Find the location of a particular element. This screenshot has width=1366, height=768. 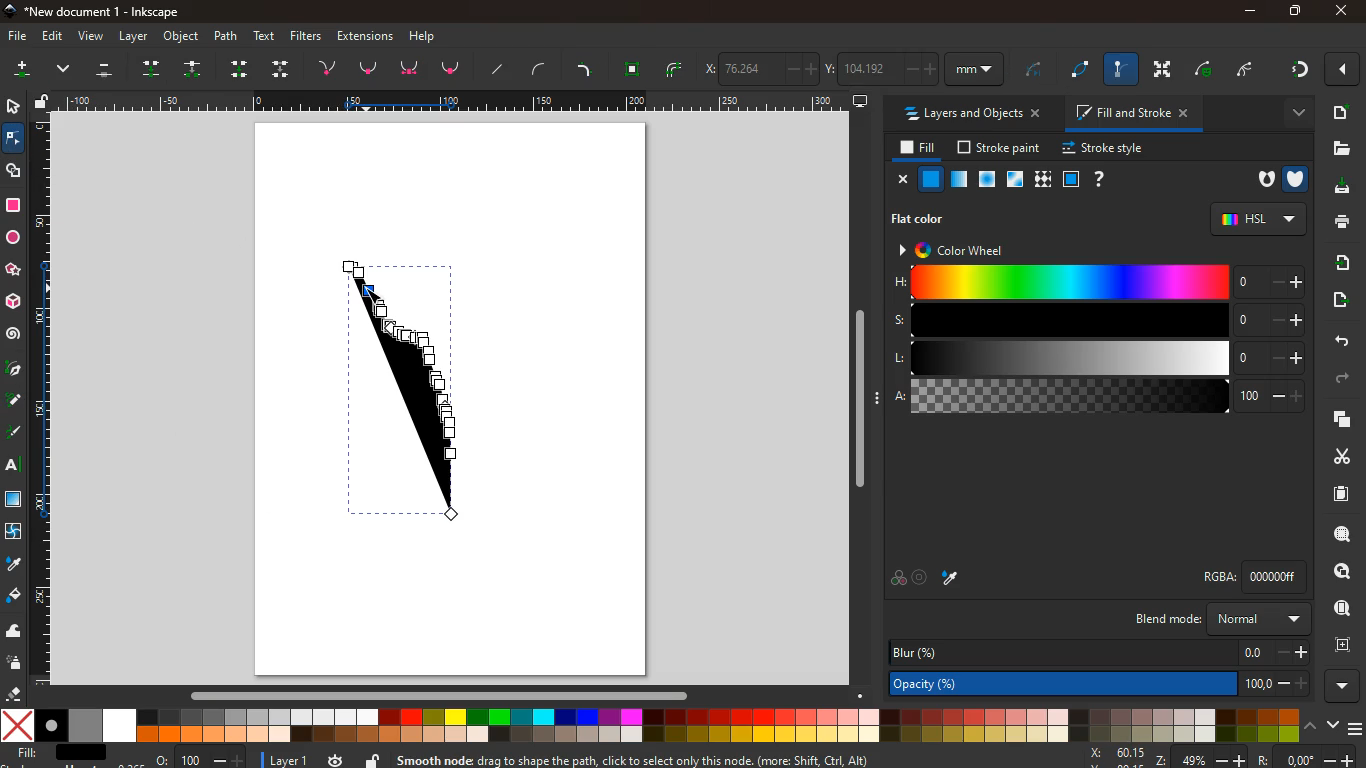

description is located at coordinates (680, 758).